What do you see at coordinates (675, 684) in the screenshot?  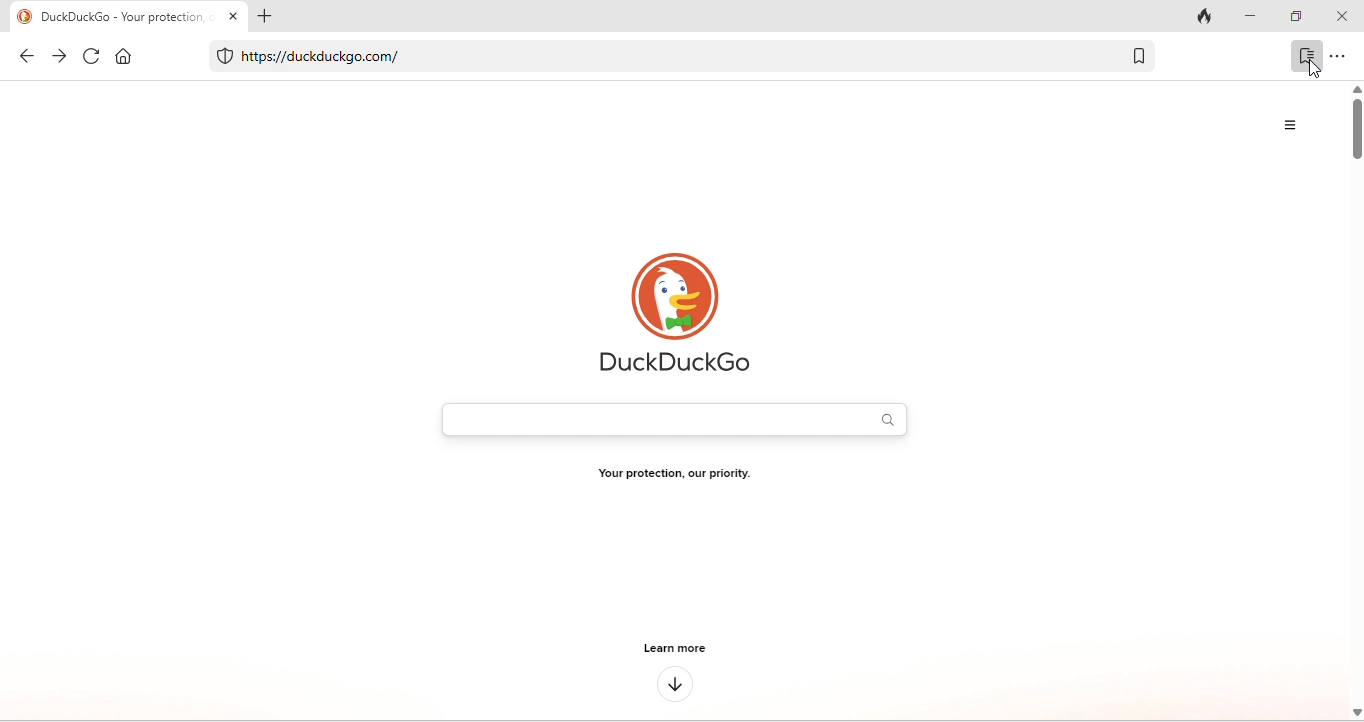 I see `down arrow` at bounding box center [675, 684].